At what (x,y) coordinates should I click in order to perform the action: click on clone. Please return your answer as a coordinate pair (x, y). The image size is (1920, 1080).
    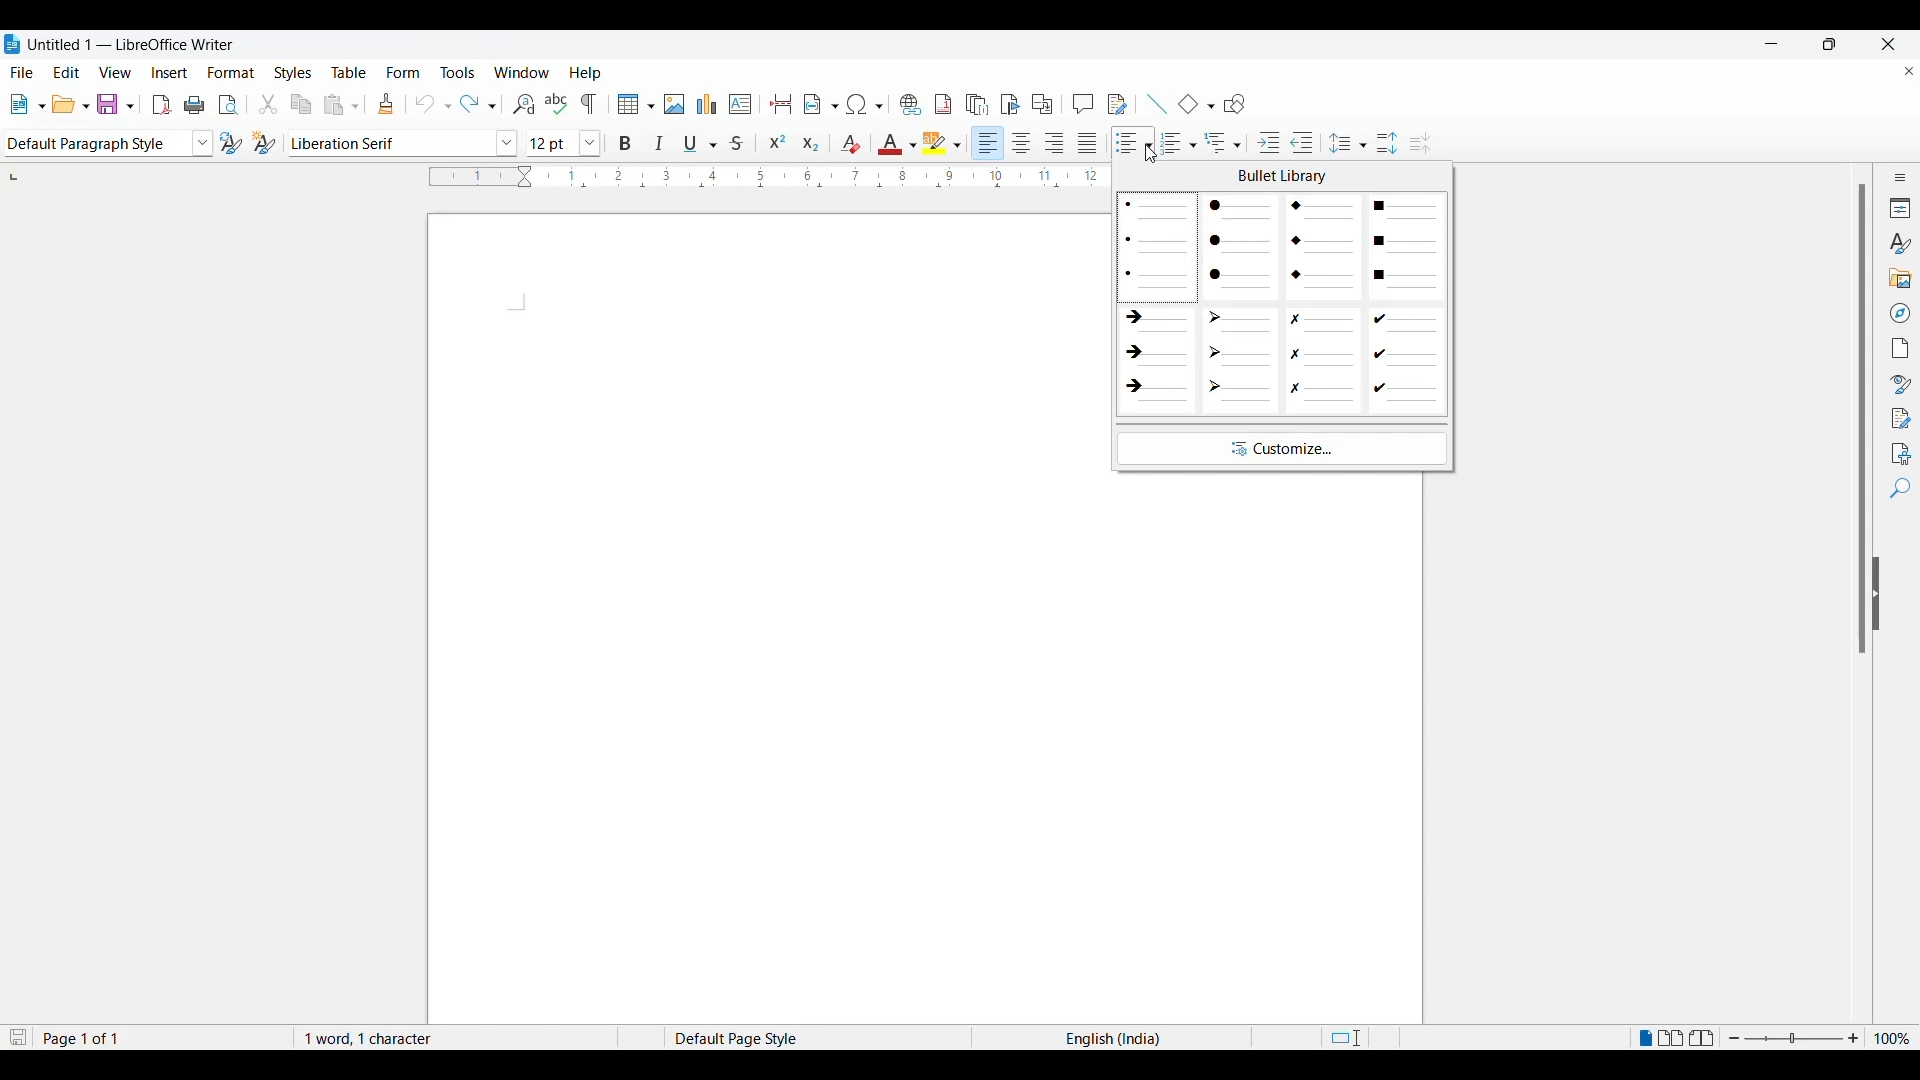
    Looking at the image, I should click on (388, 103).